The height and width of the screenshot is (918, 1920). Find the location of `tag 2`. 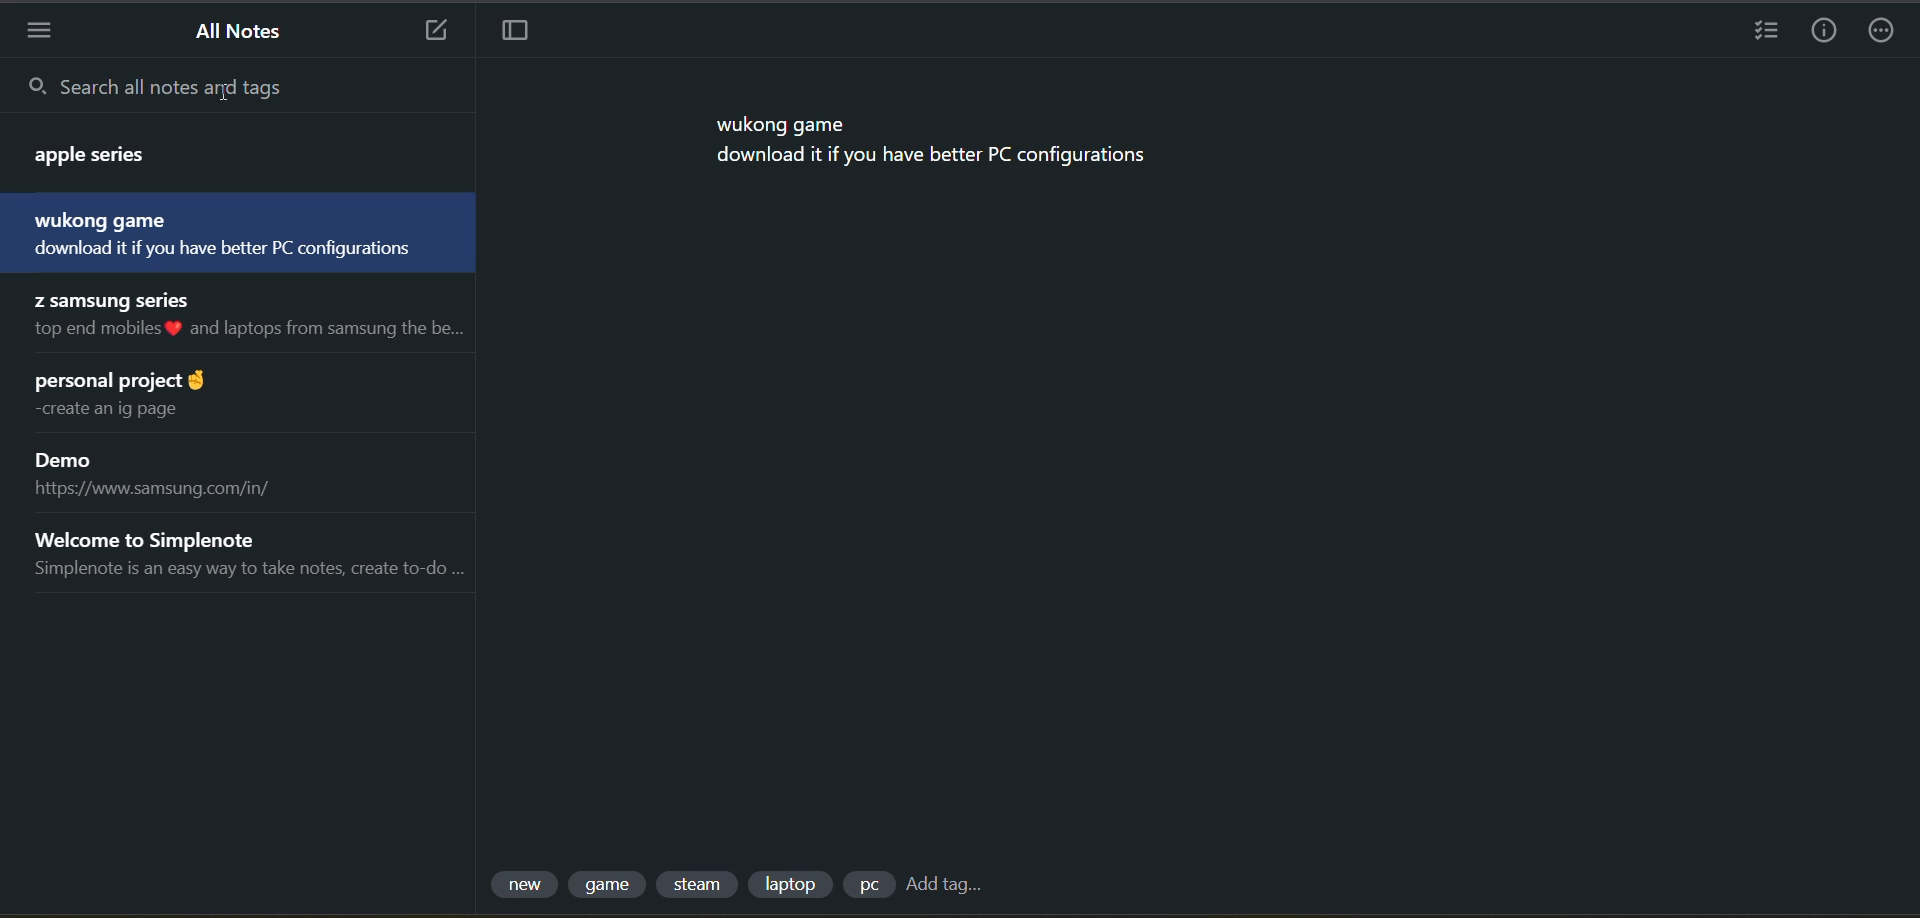

tag 2 is located at coordinates (612, 883).